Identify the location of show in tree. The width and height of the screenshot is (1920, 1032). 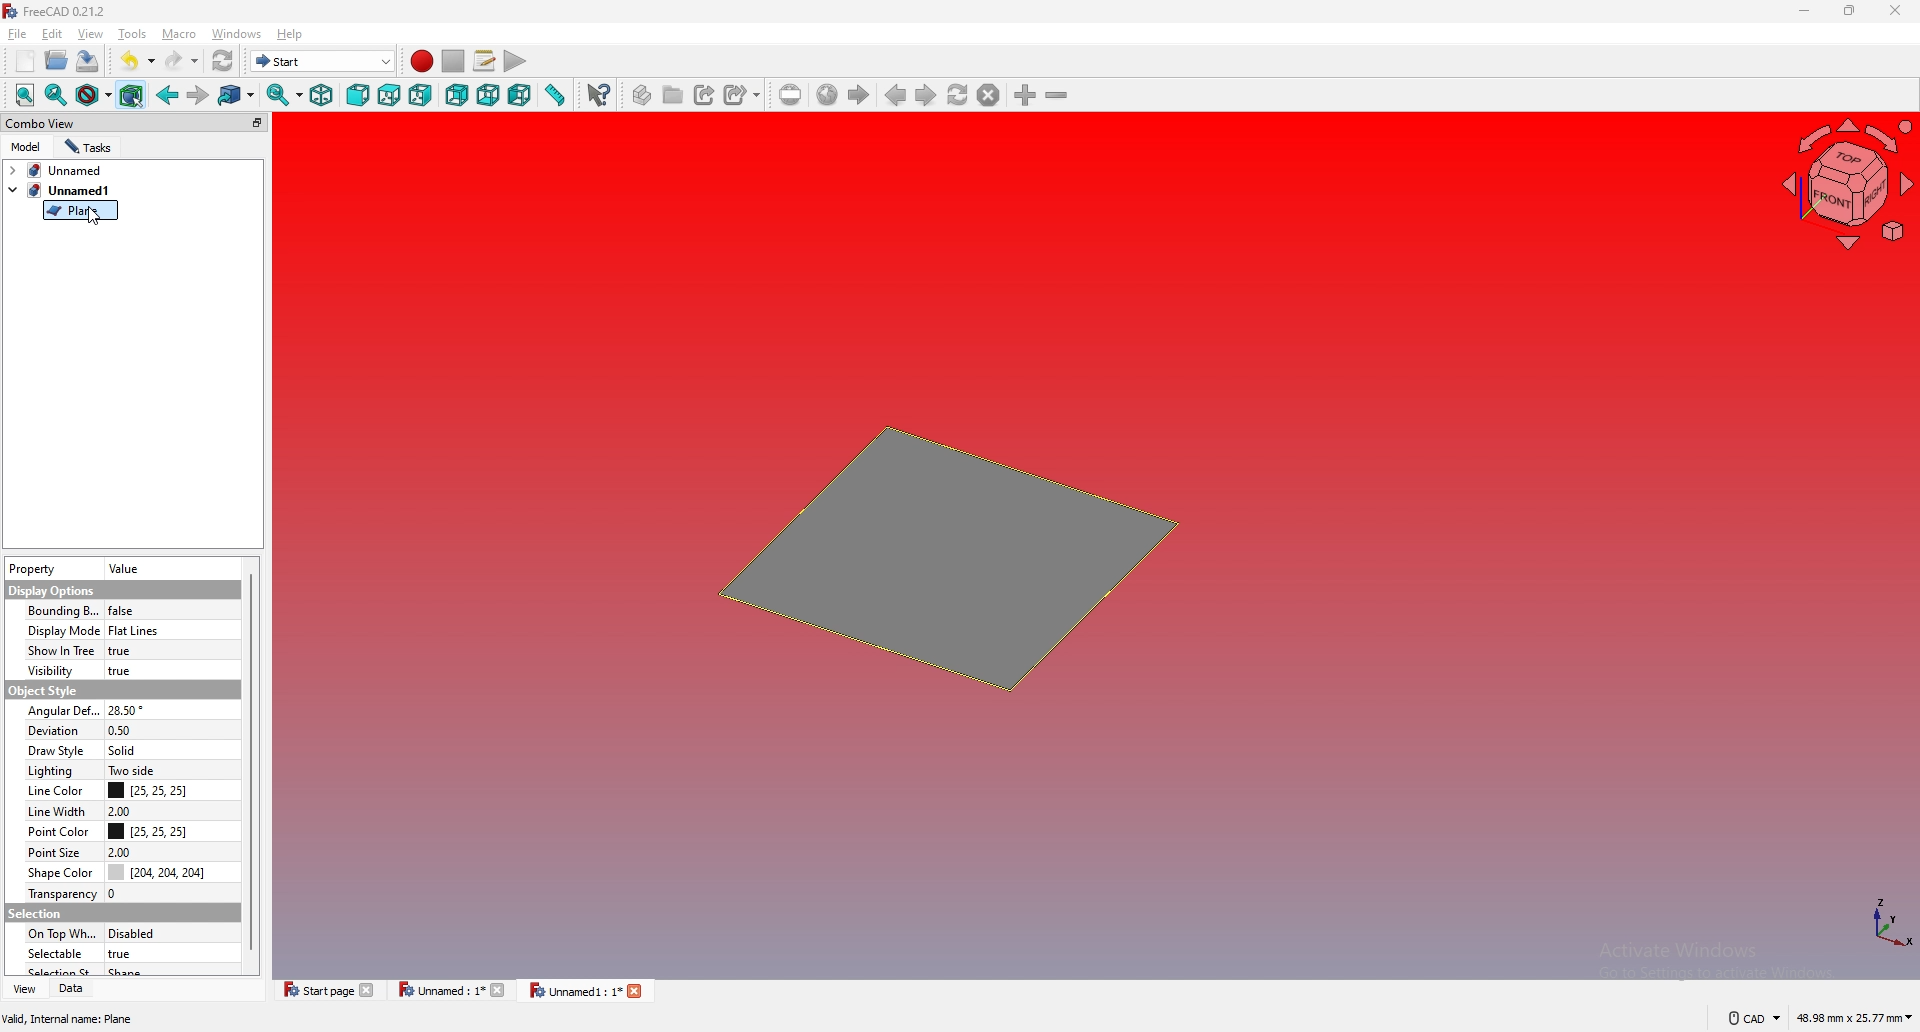
(59, 649).